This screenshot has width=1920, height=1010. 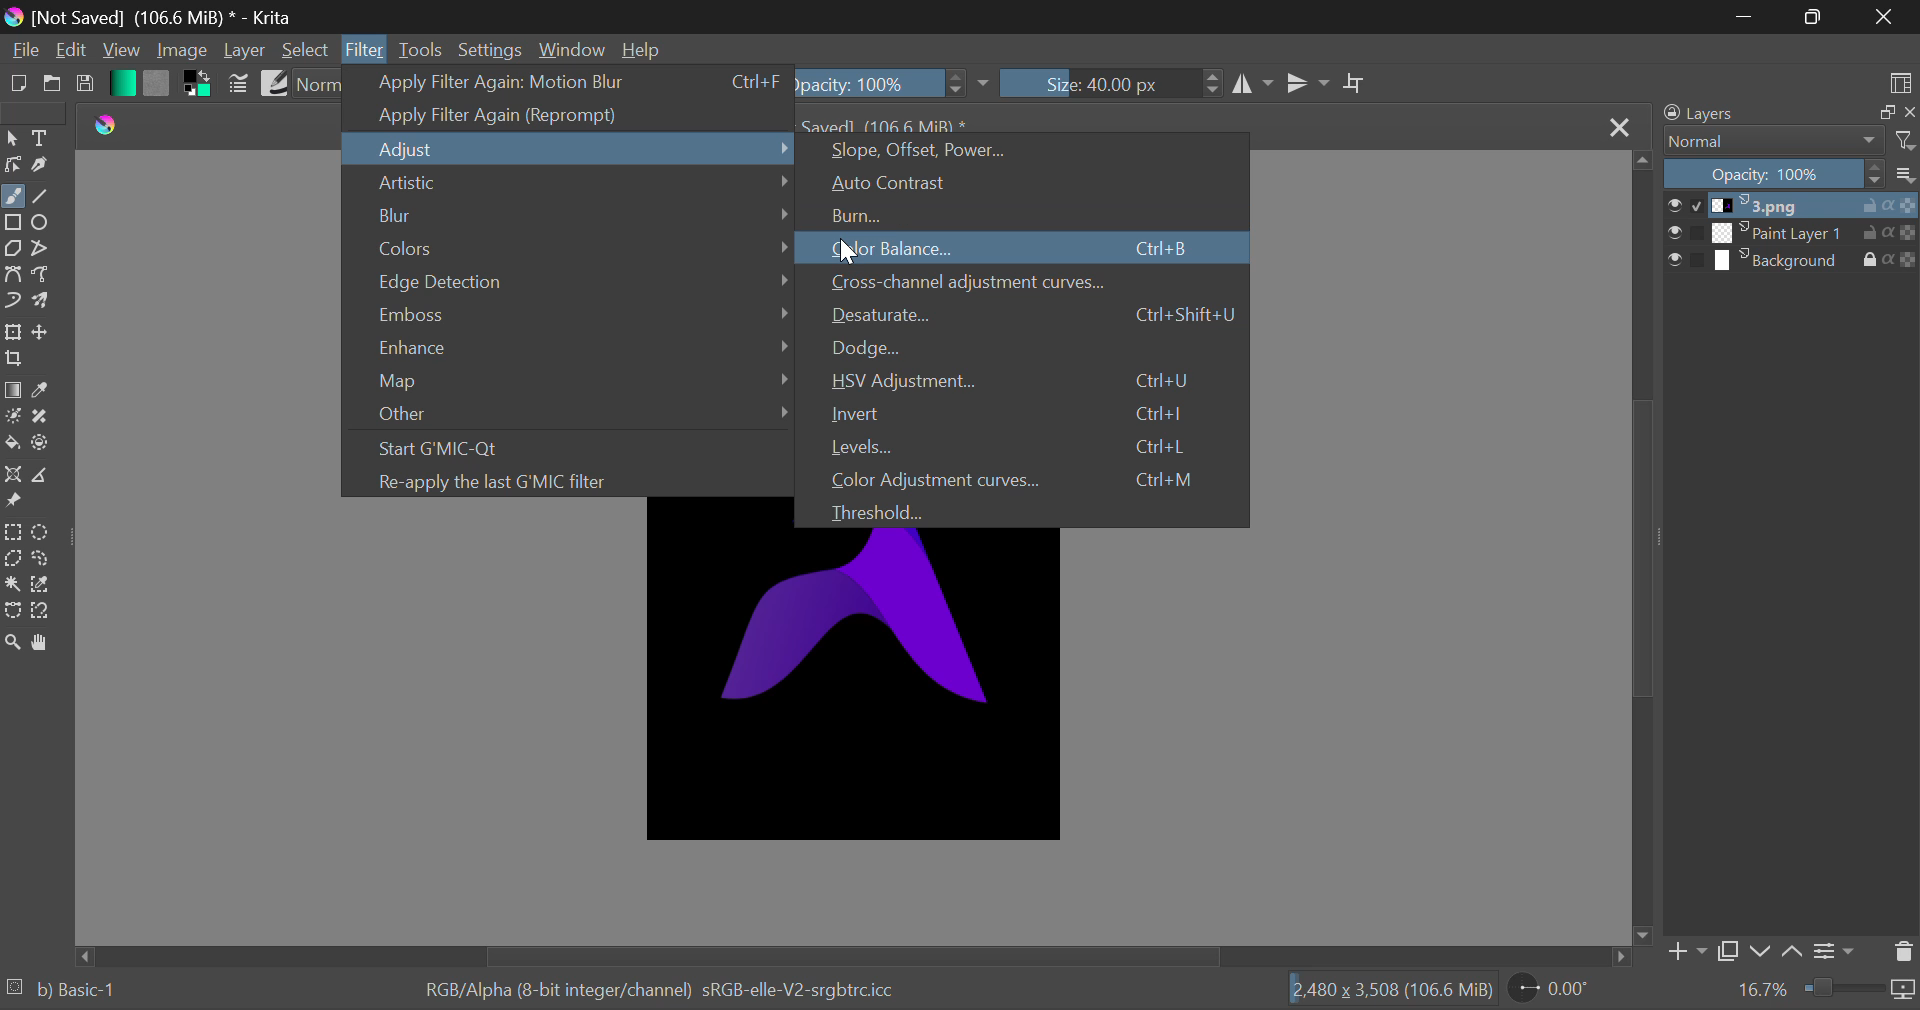 I want to click on Colorize Mask Tool, so click(x=14, y=418).